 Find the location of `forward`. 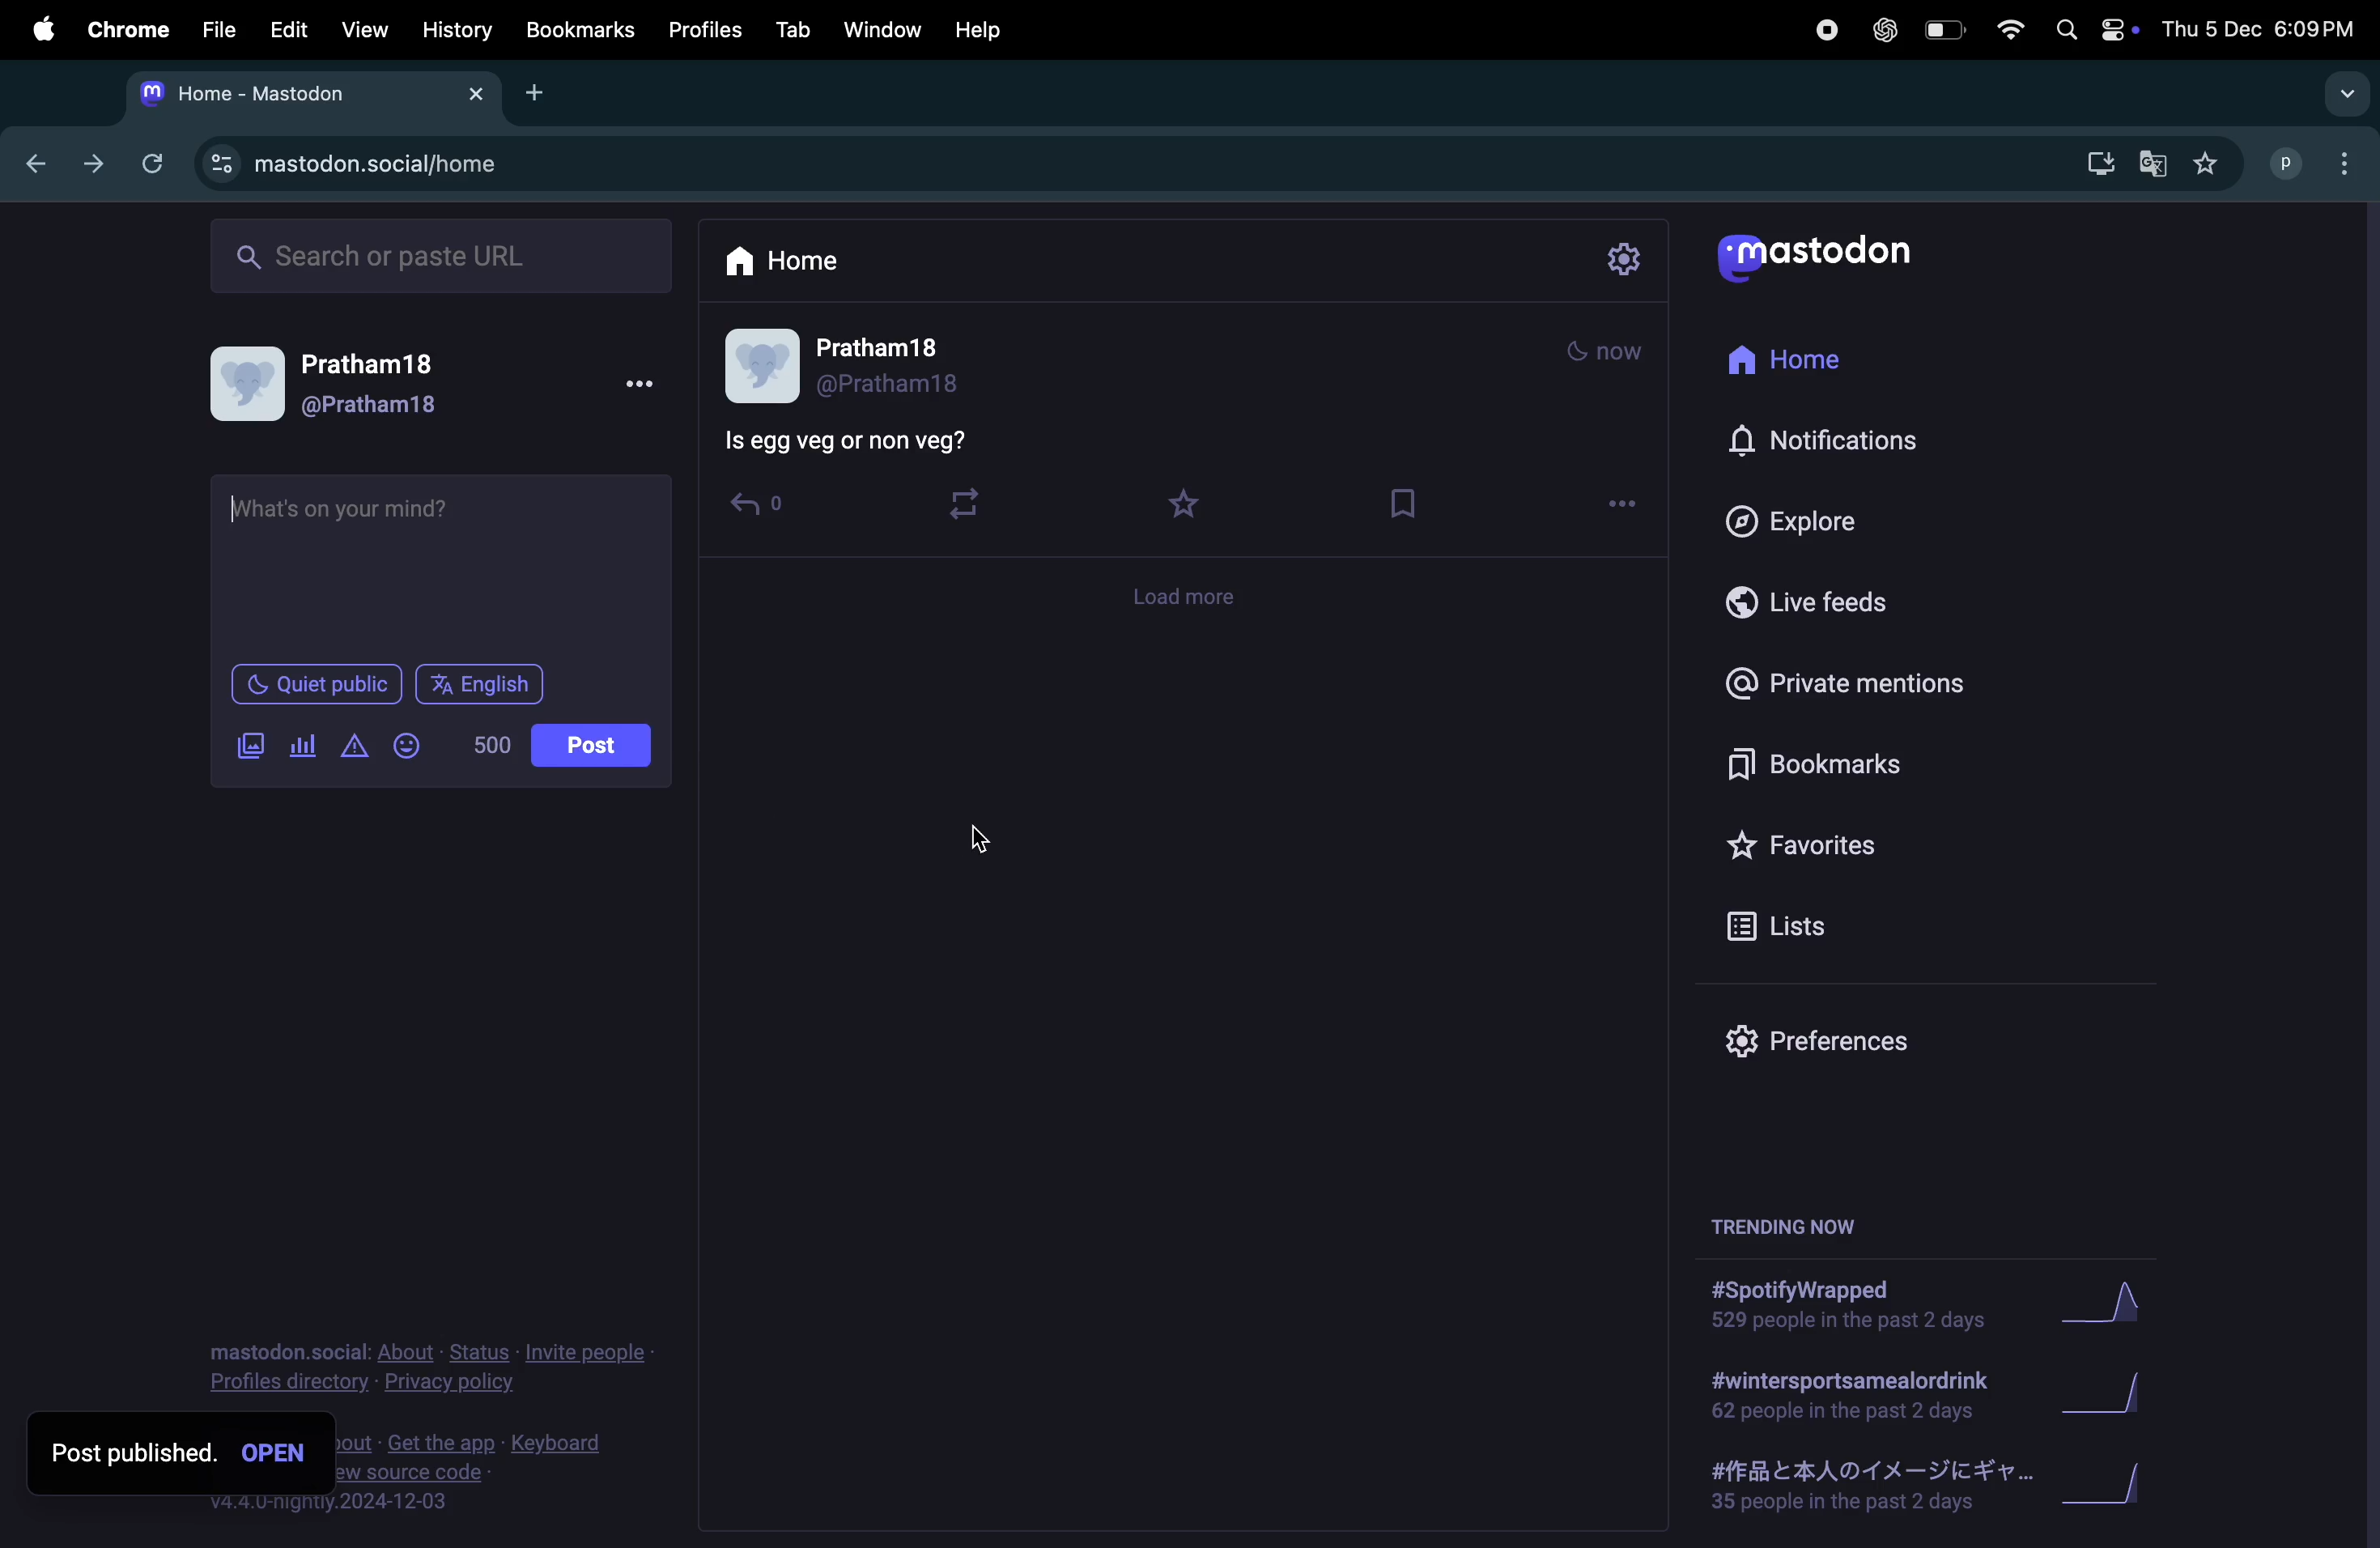

forward is located at coordinates (93, 164).